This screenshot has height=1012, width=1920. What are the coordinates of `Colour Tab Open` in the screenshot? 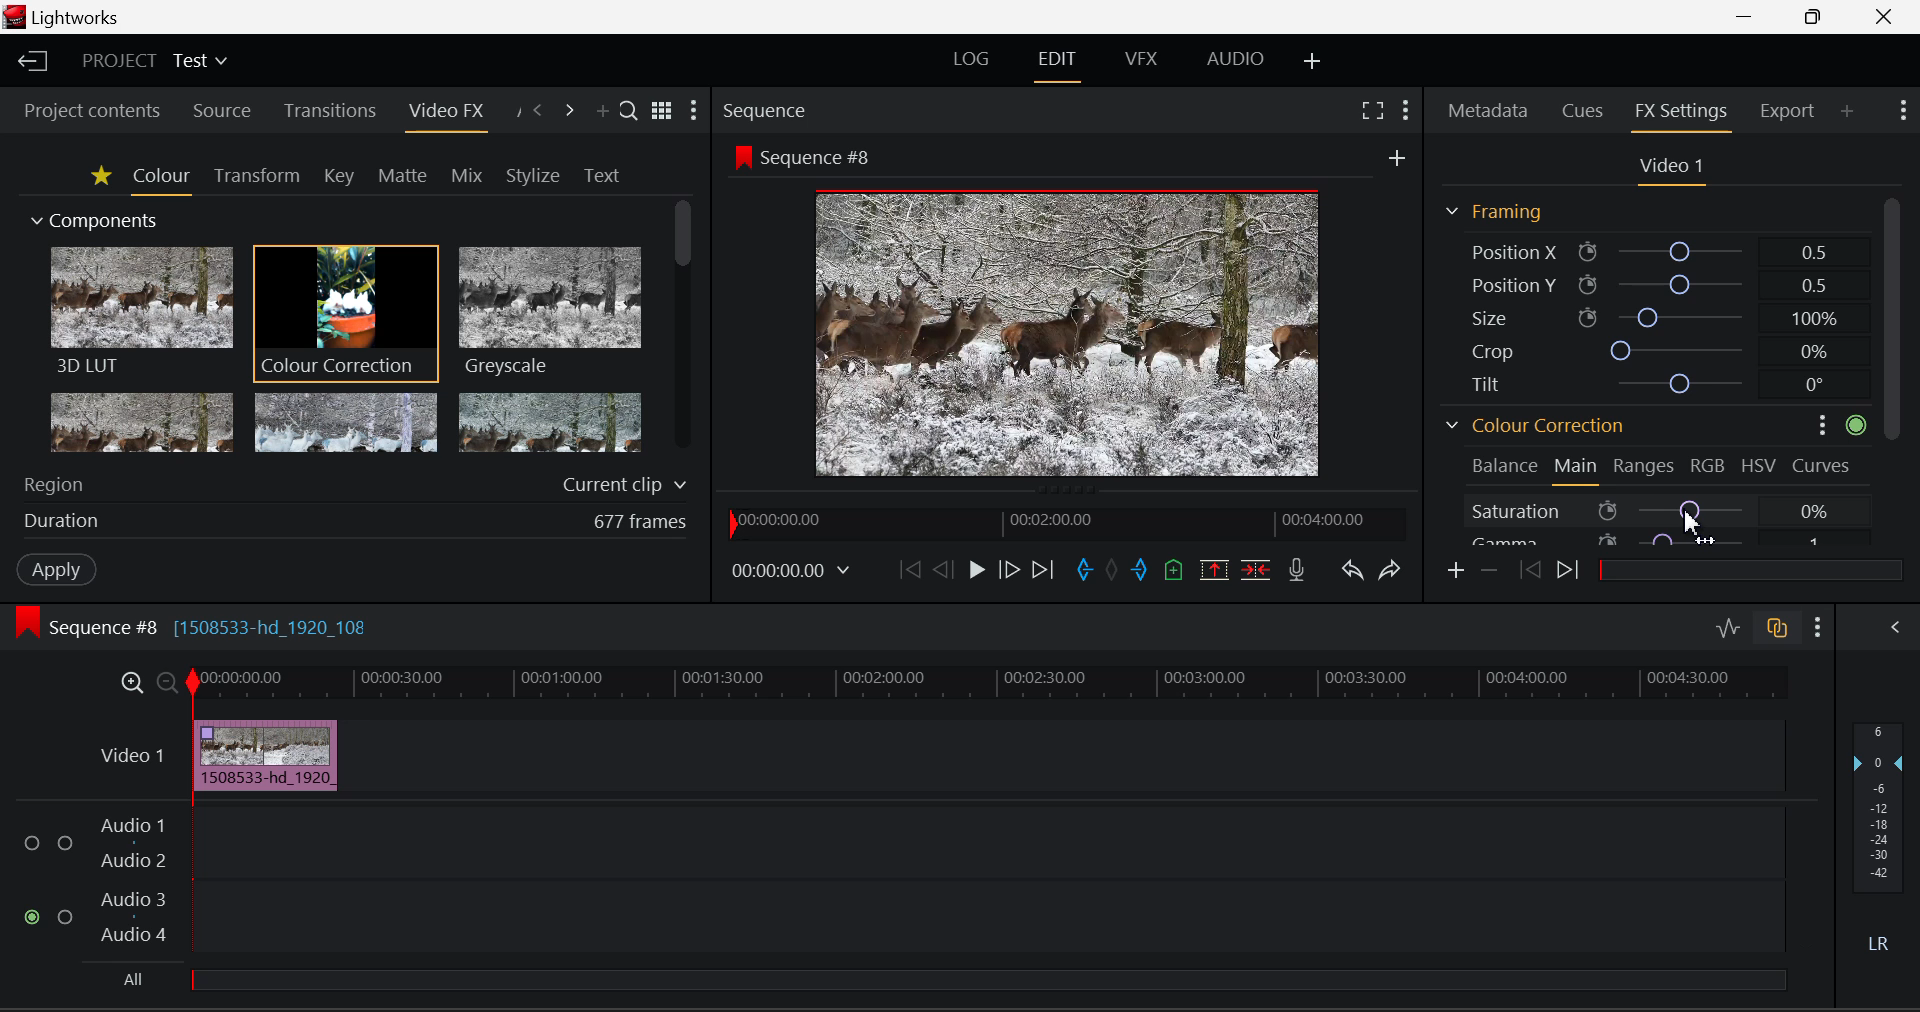 It's located at (161, 178).